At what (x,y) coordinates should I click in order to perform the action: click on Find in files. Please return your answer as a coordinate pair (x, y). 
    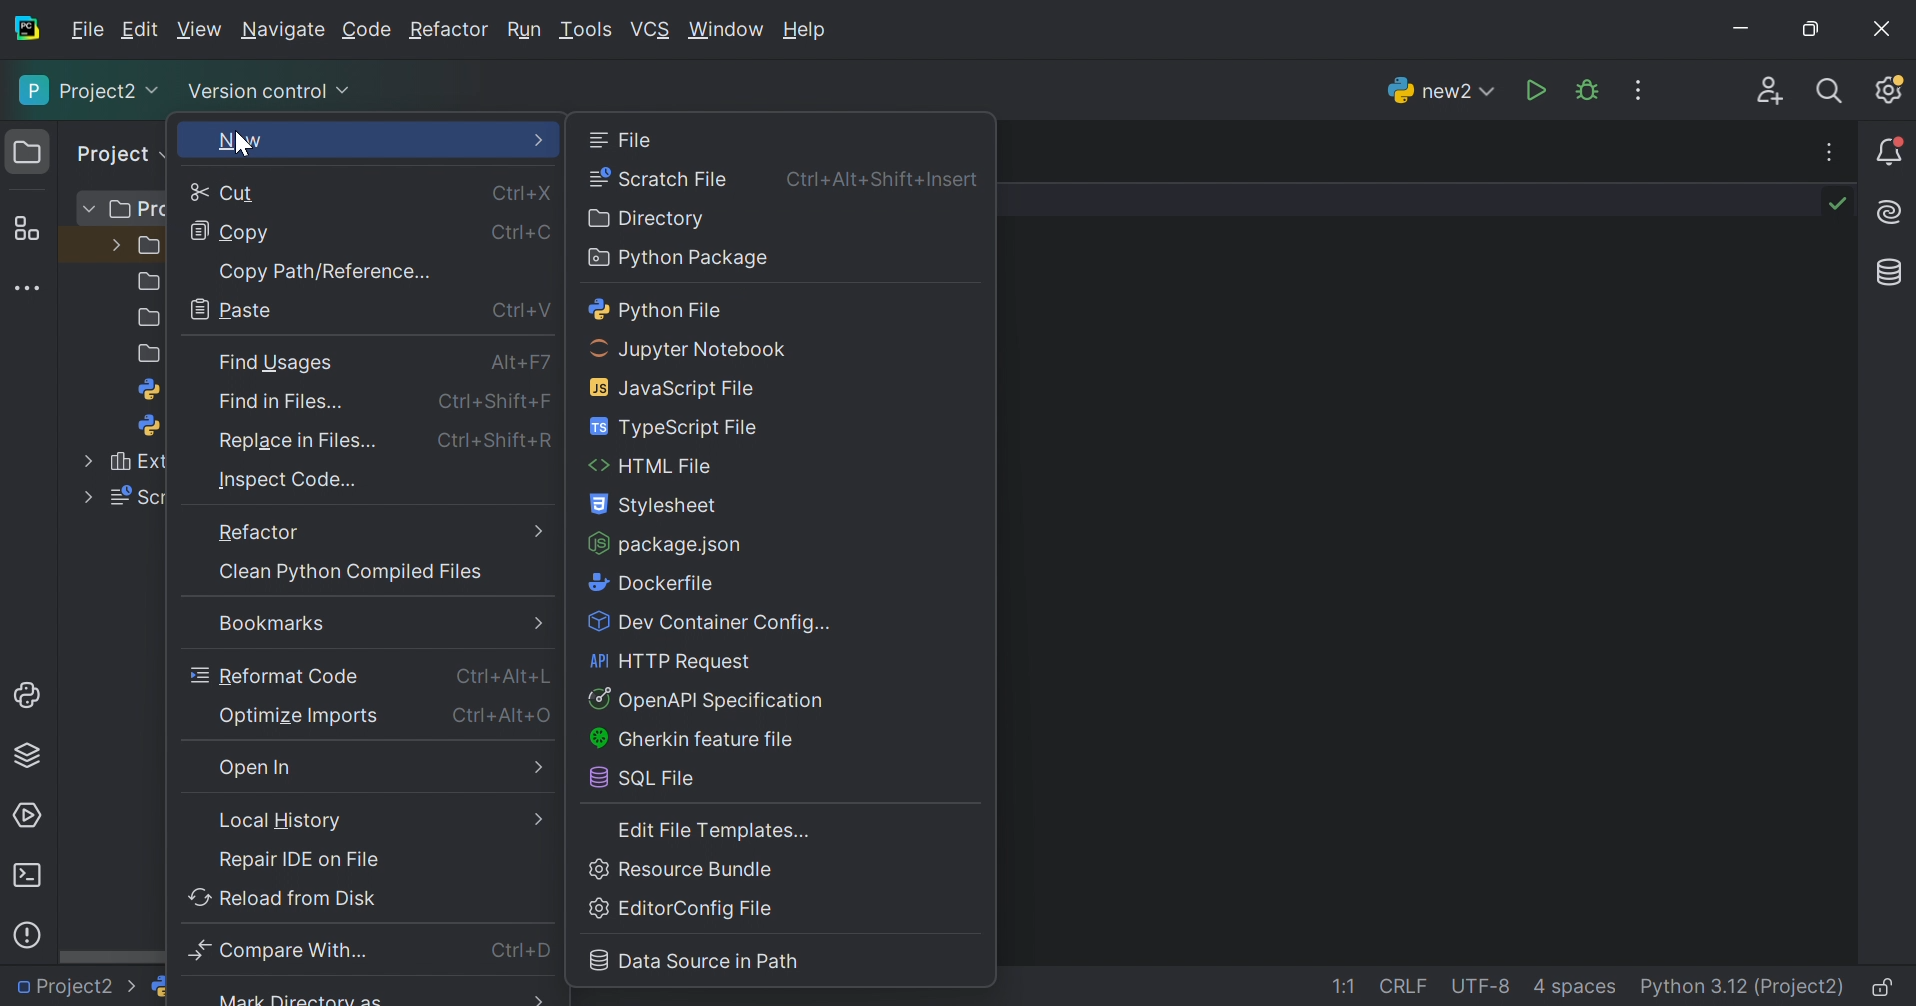
    Looking at the image, I should click on (289, 406).